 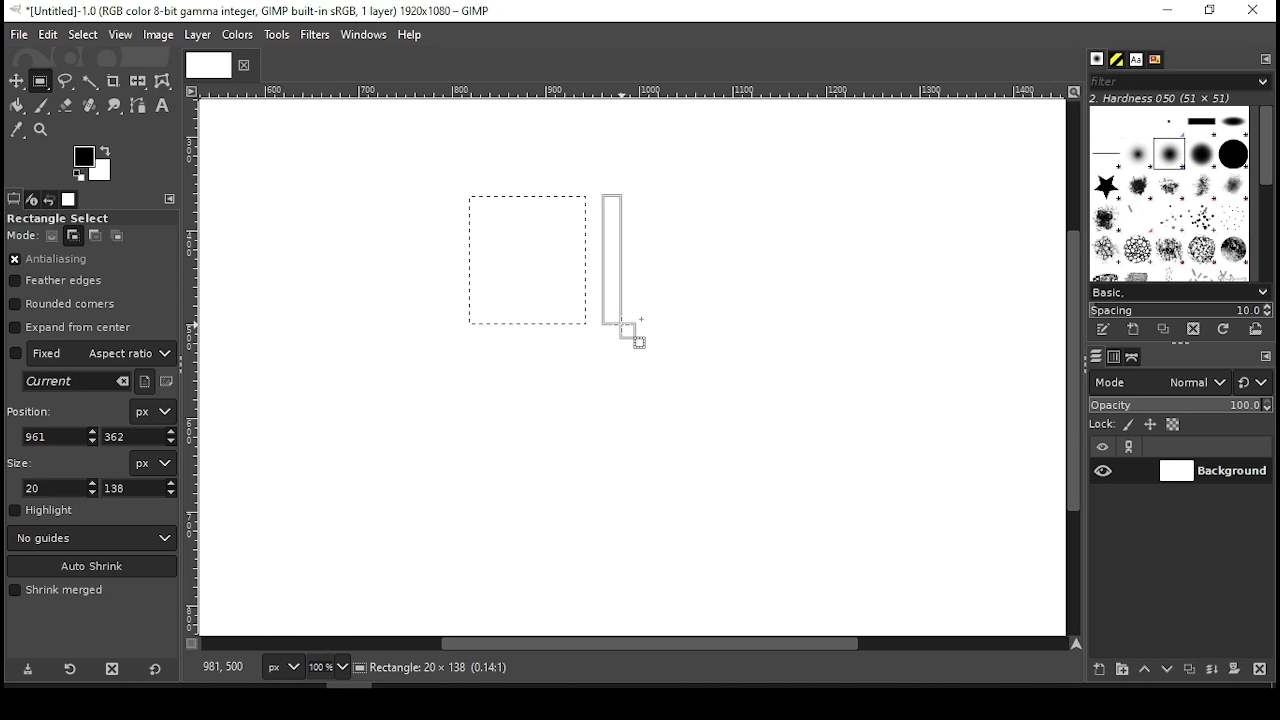 What do you see at coordinates (93, 352) in the screenshot?
I see `aspect ratio` at bounding box center [93, 352].